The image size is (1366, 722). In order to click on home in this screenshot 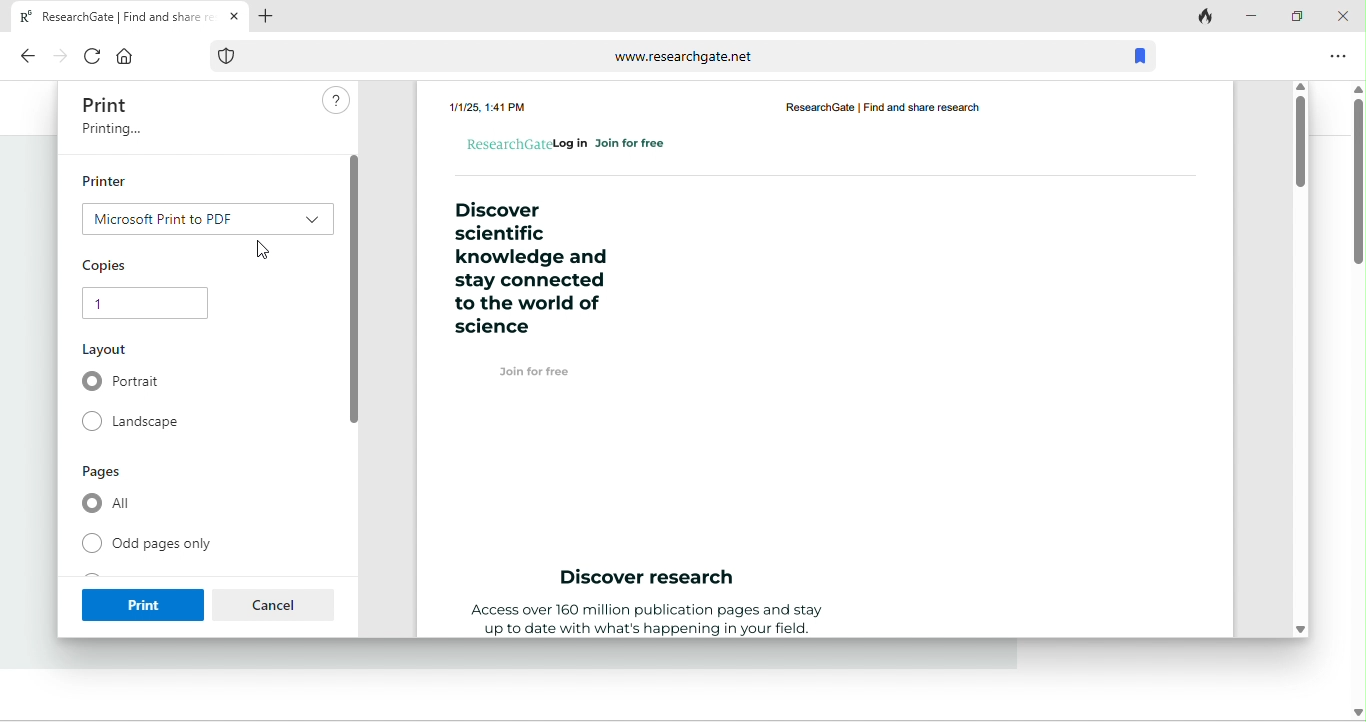, I will do `click(123, 57)`.